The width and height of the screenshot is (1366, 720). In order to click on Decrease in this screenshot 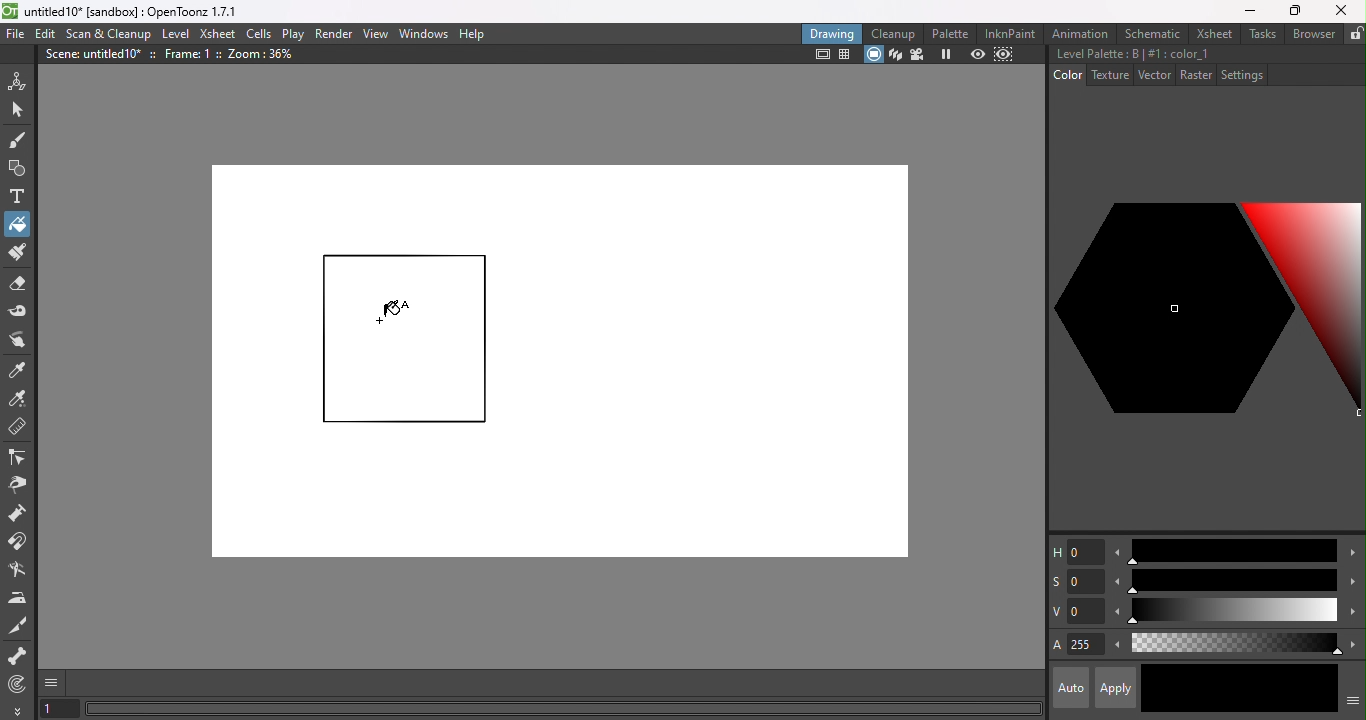, I will do `click(1116, 647)`.